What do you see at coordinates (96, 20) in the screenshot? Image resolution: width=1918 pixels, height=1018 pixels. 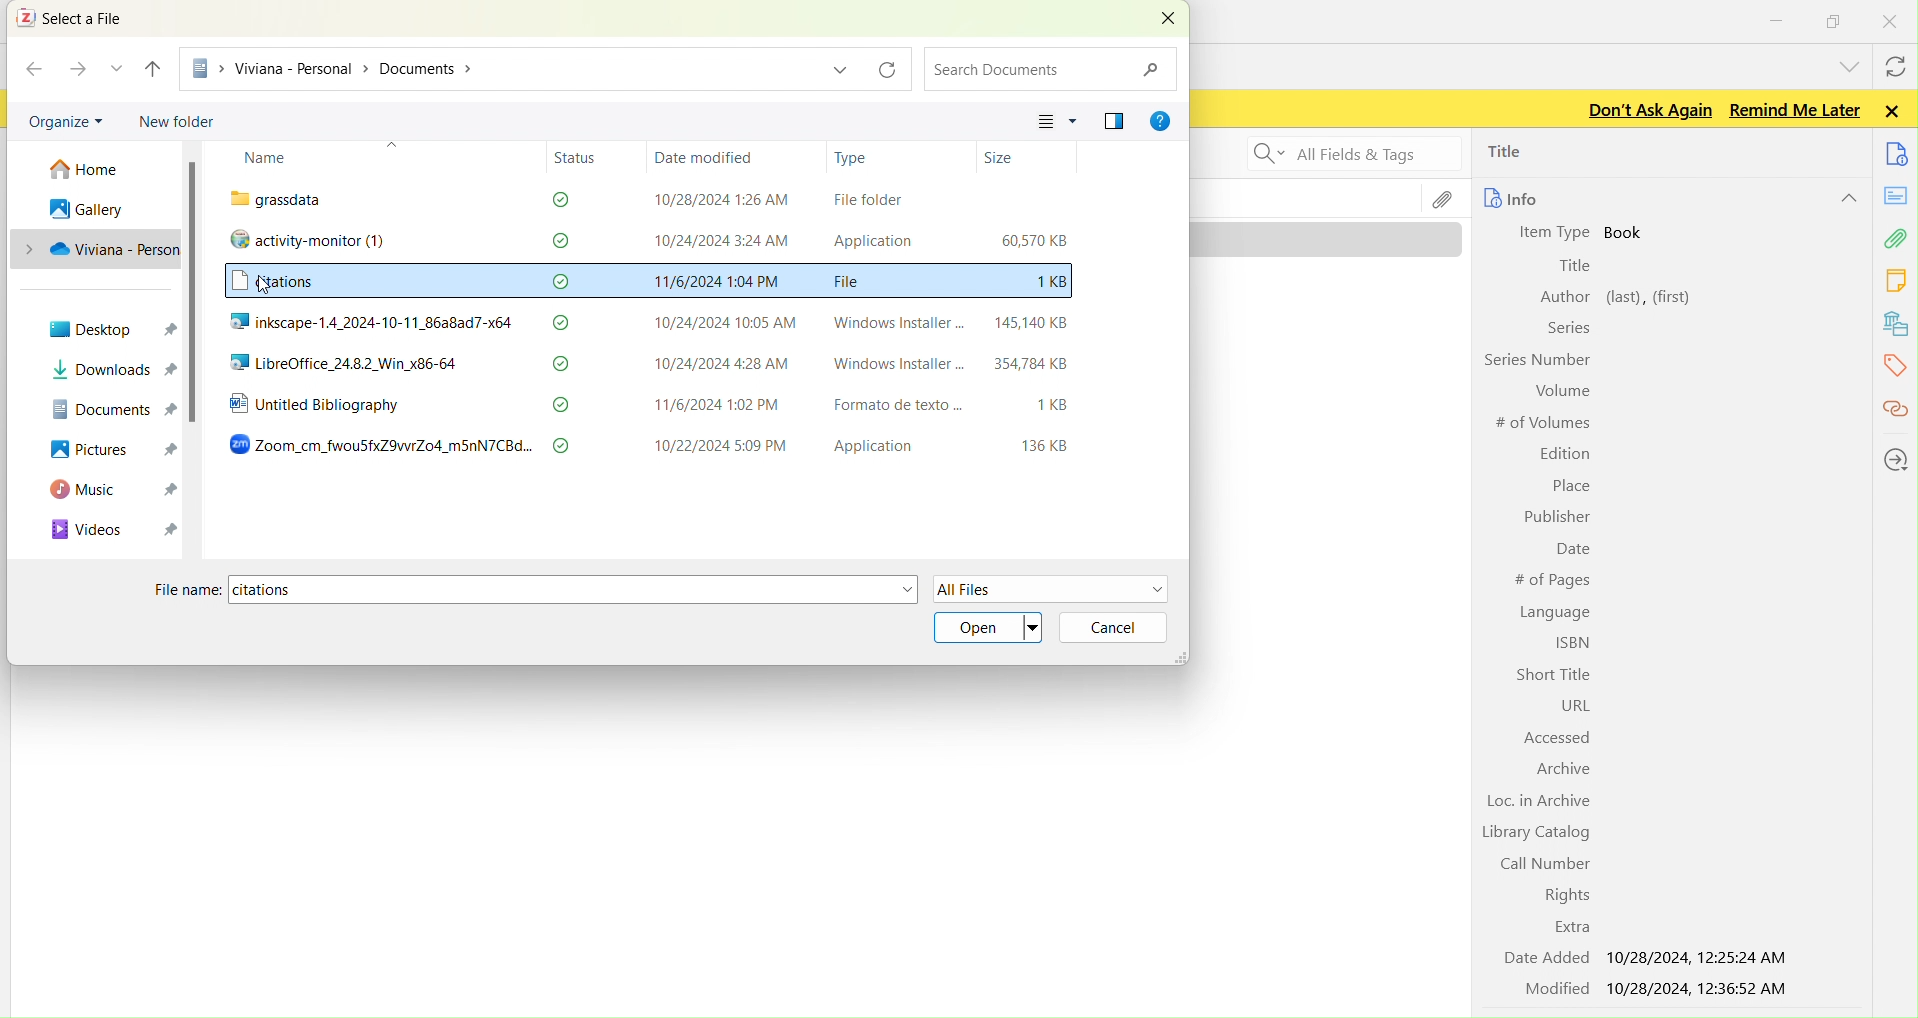 I see `select a file` at bounding box center [96, 20].